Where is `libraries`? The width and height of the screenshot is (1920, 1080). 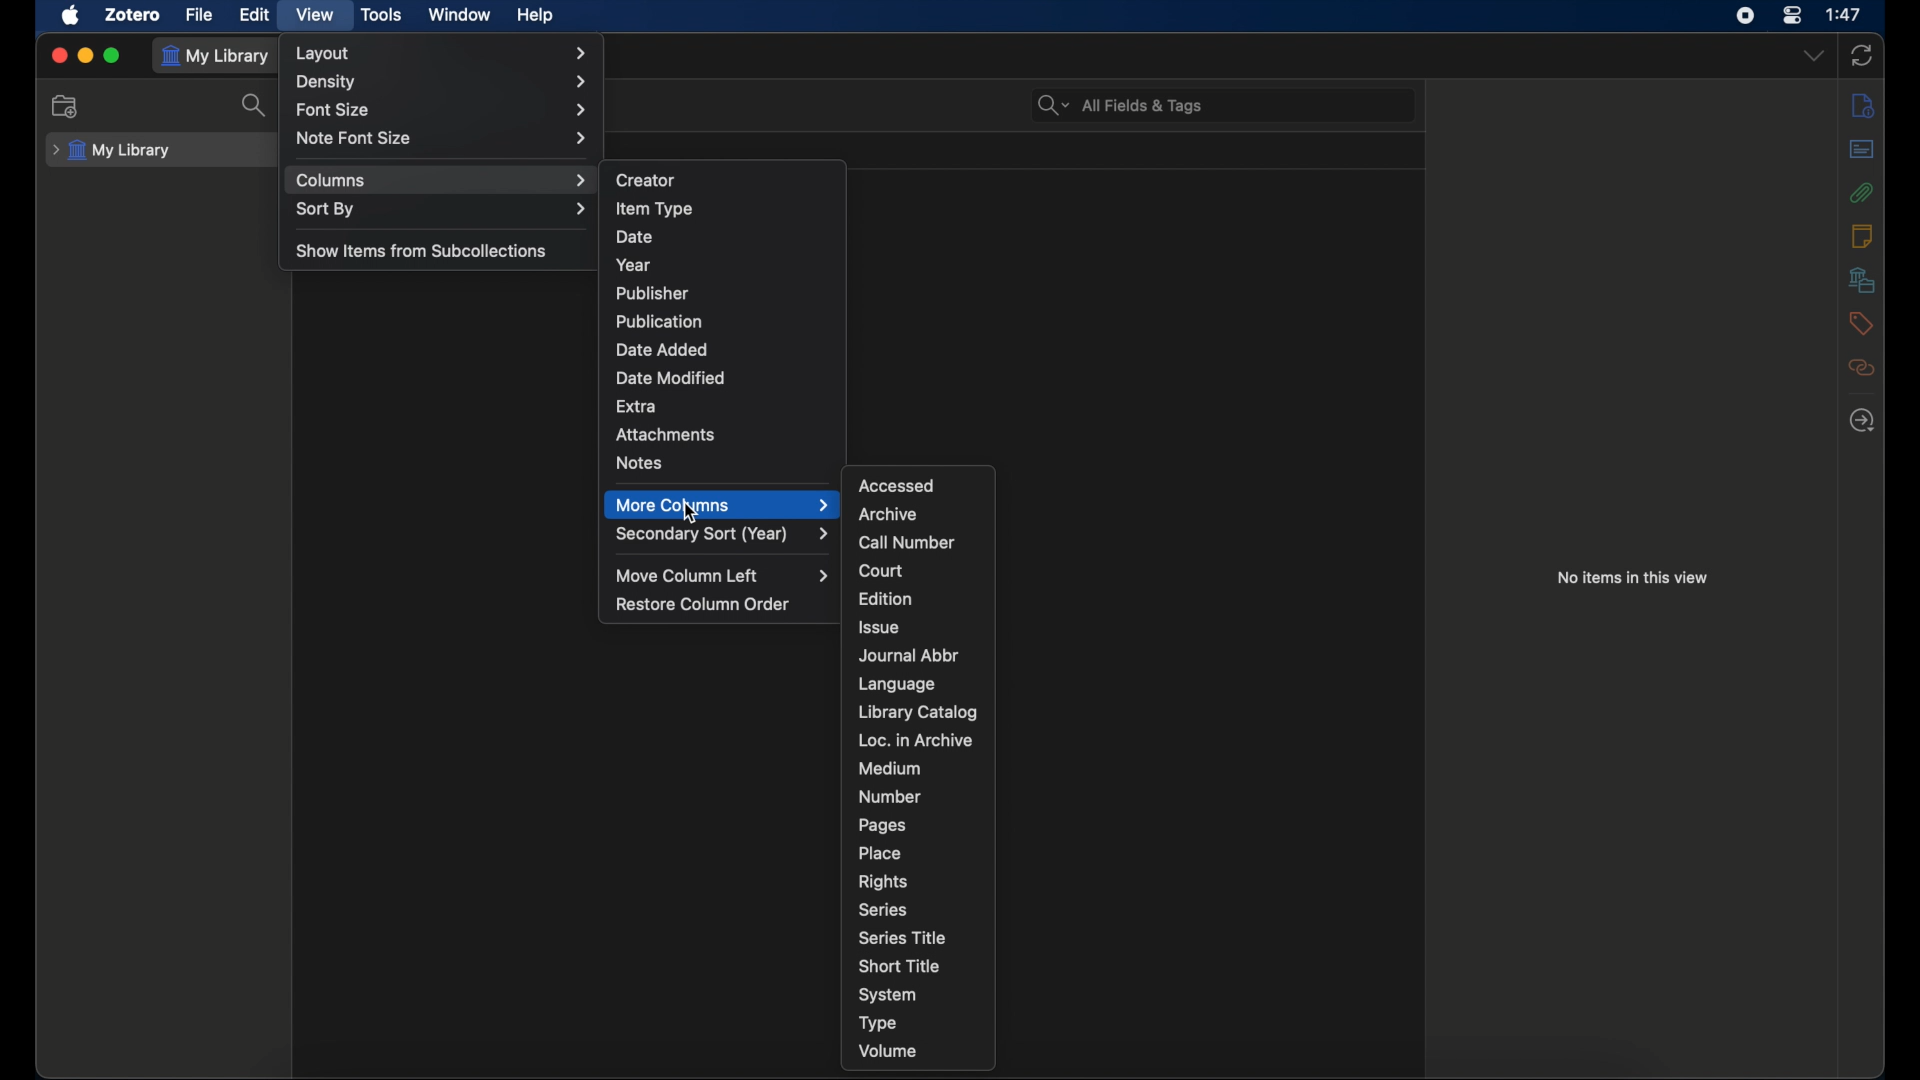
libraries is located at coordinates (1862, 279).